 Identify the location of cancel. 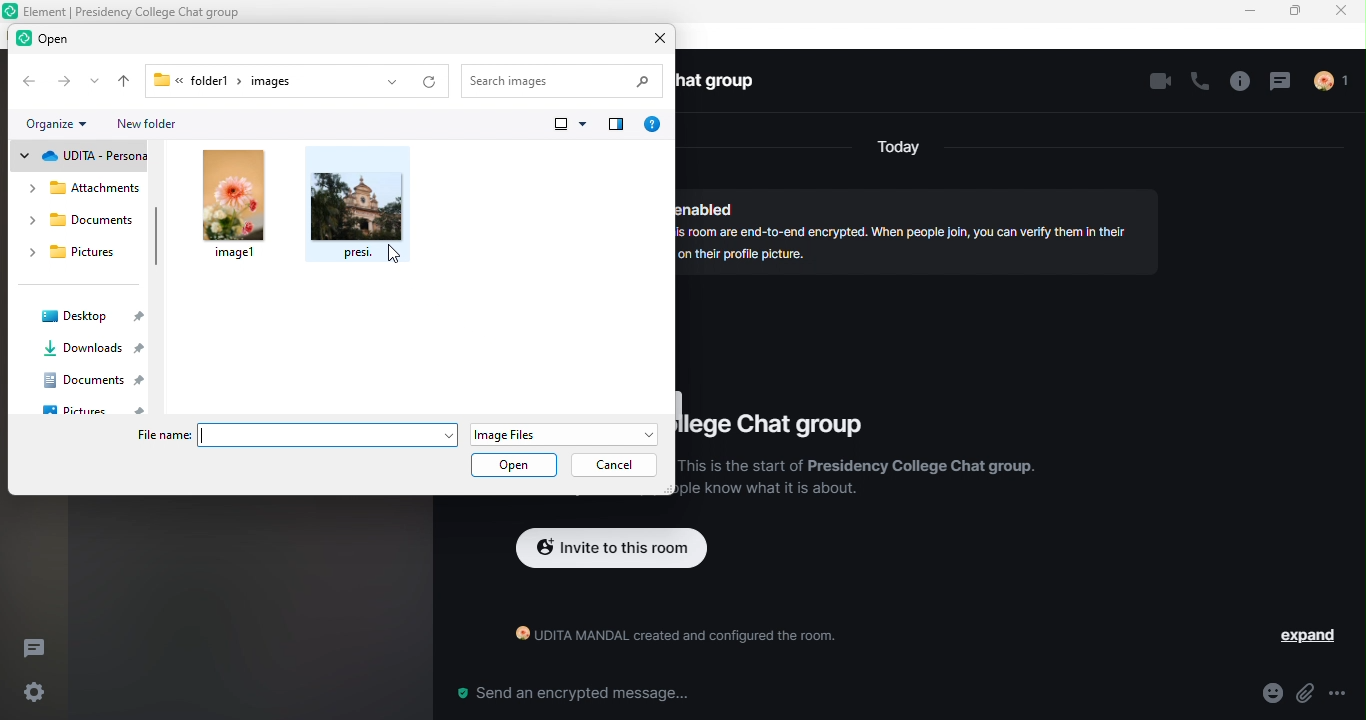
(617, 465).